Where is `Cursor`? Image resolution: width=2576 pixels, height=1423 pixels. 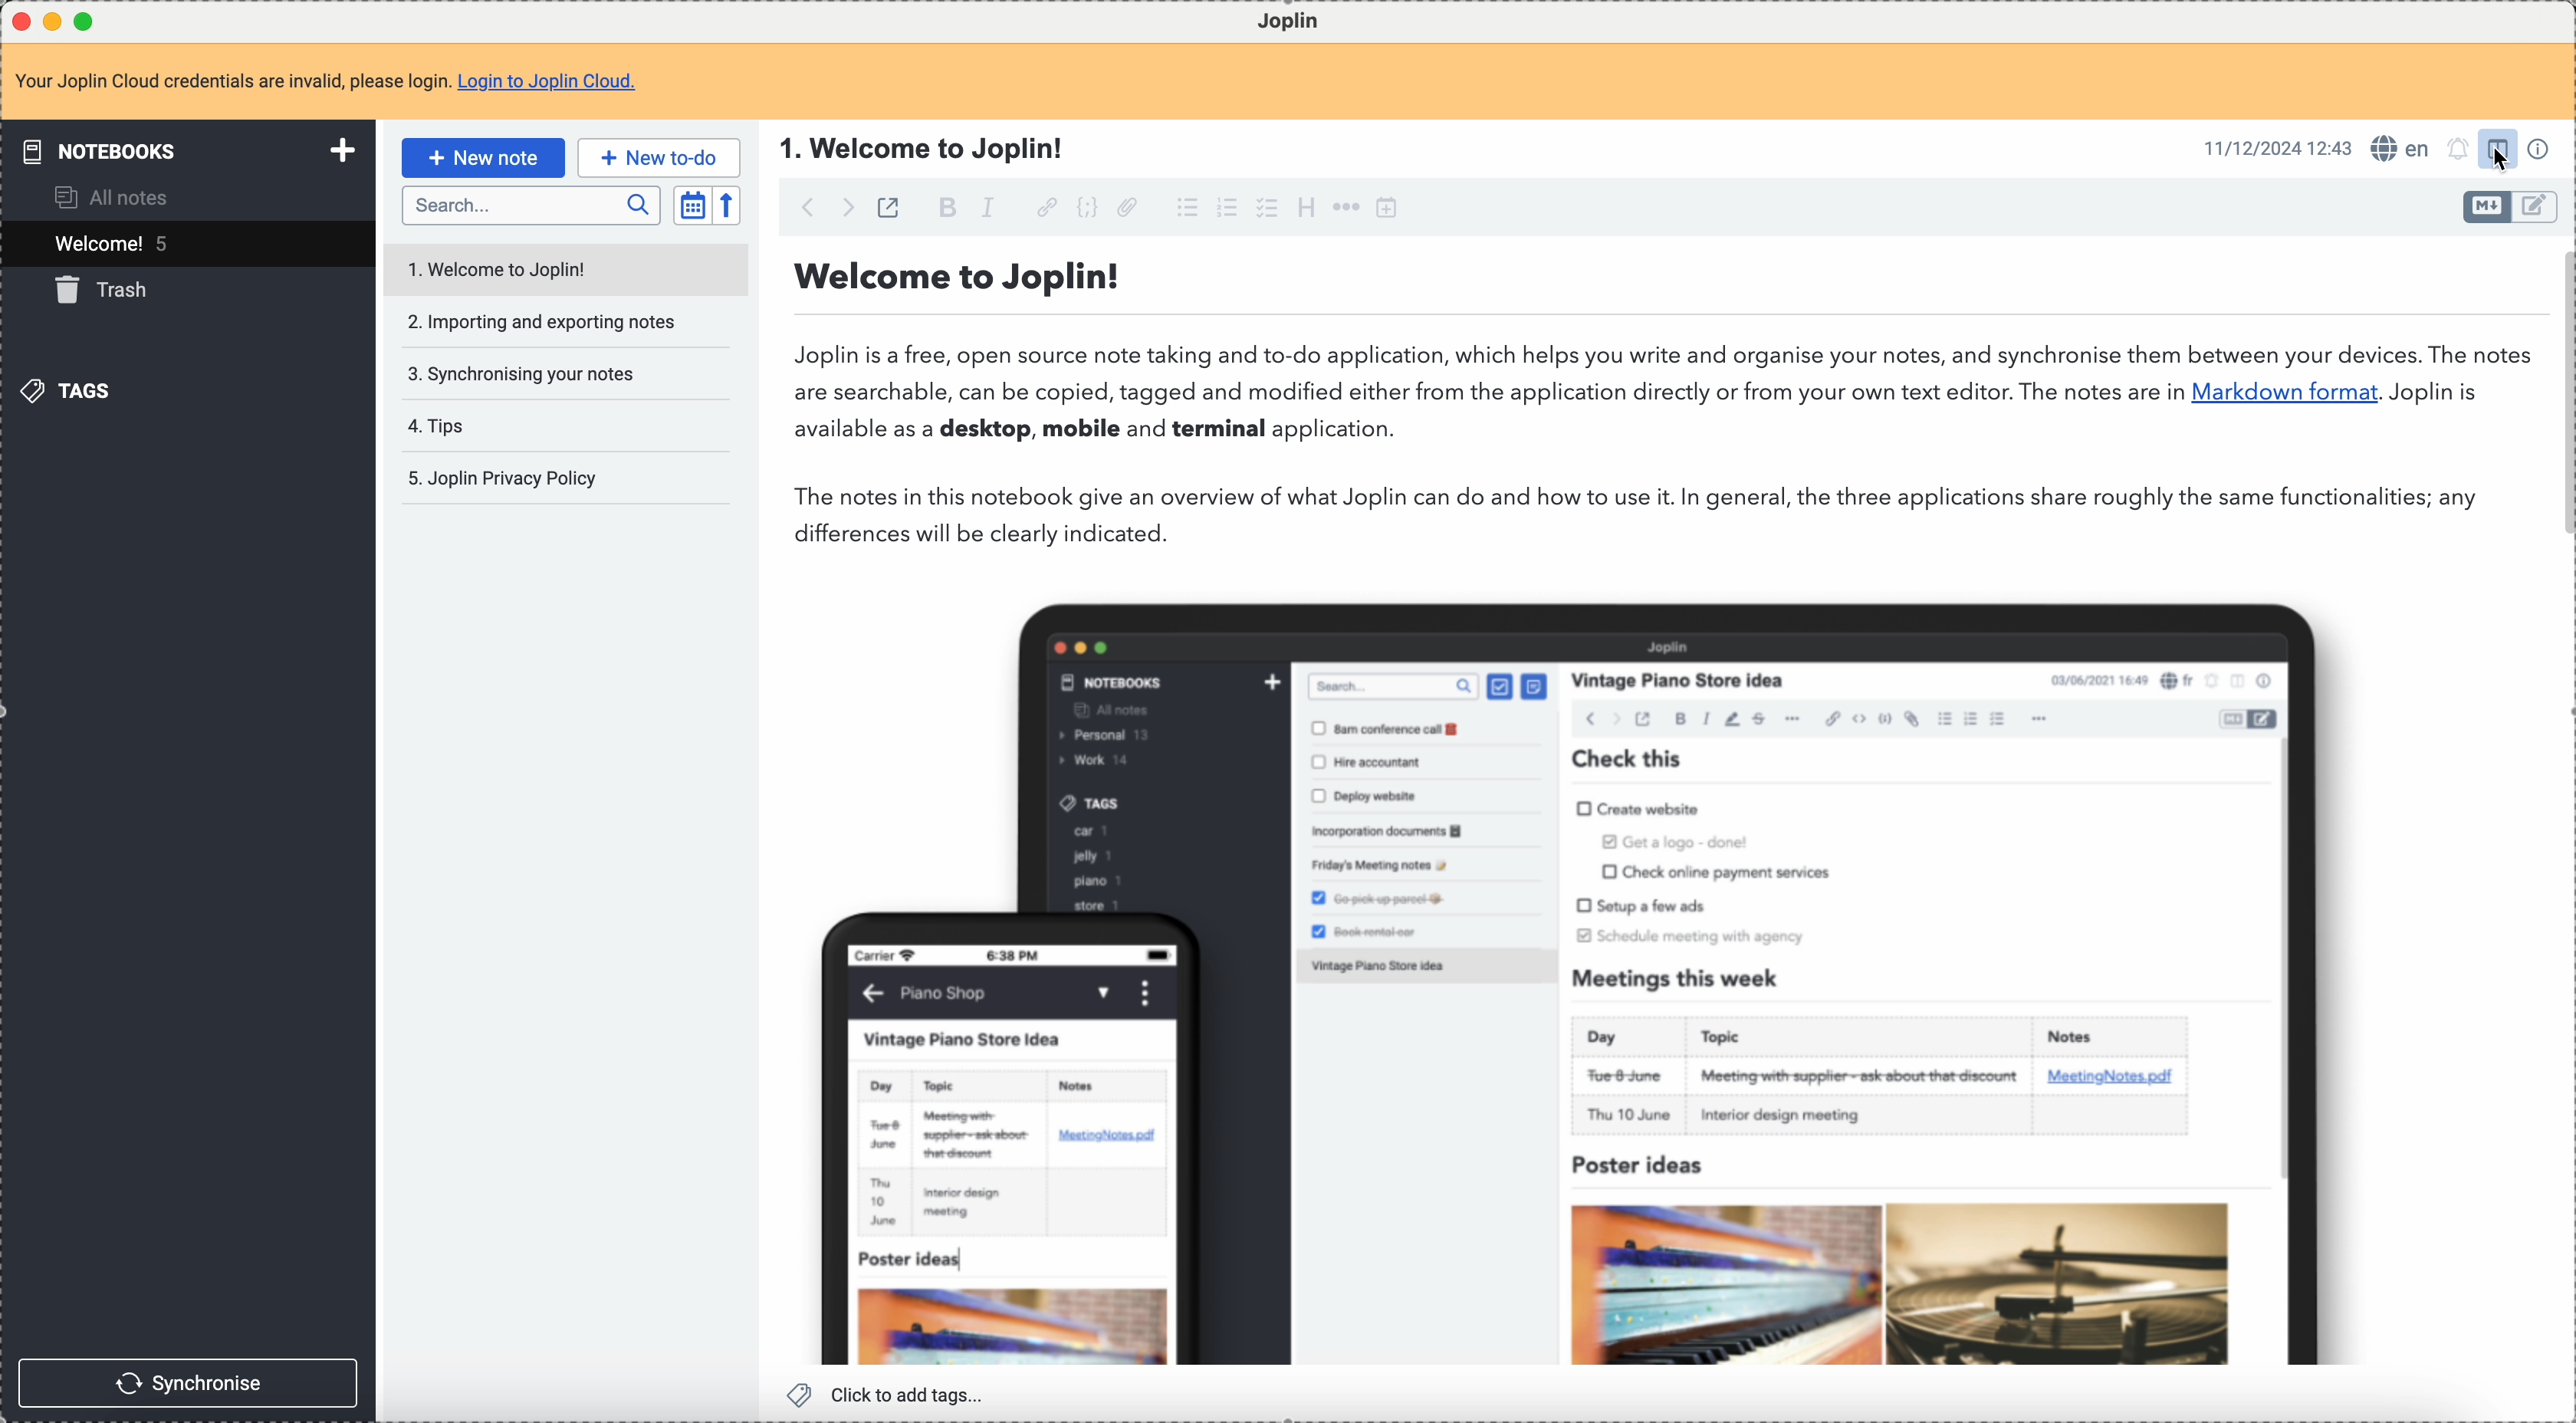 Cursor is located at coordinates (2500, 158).